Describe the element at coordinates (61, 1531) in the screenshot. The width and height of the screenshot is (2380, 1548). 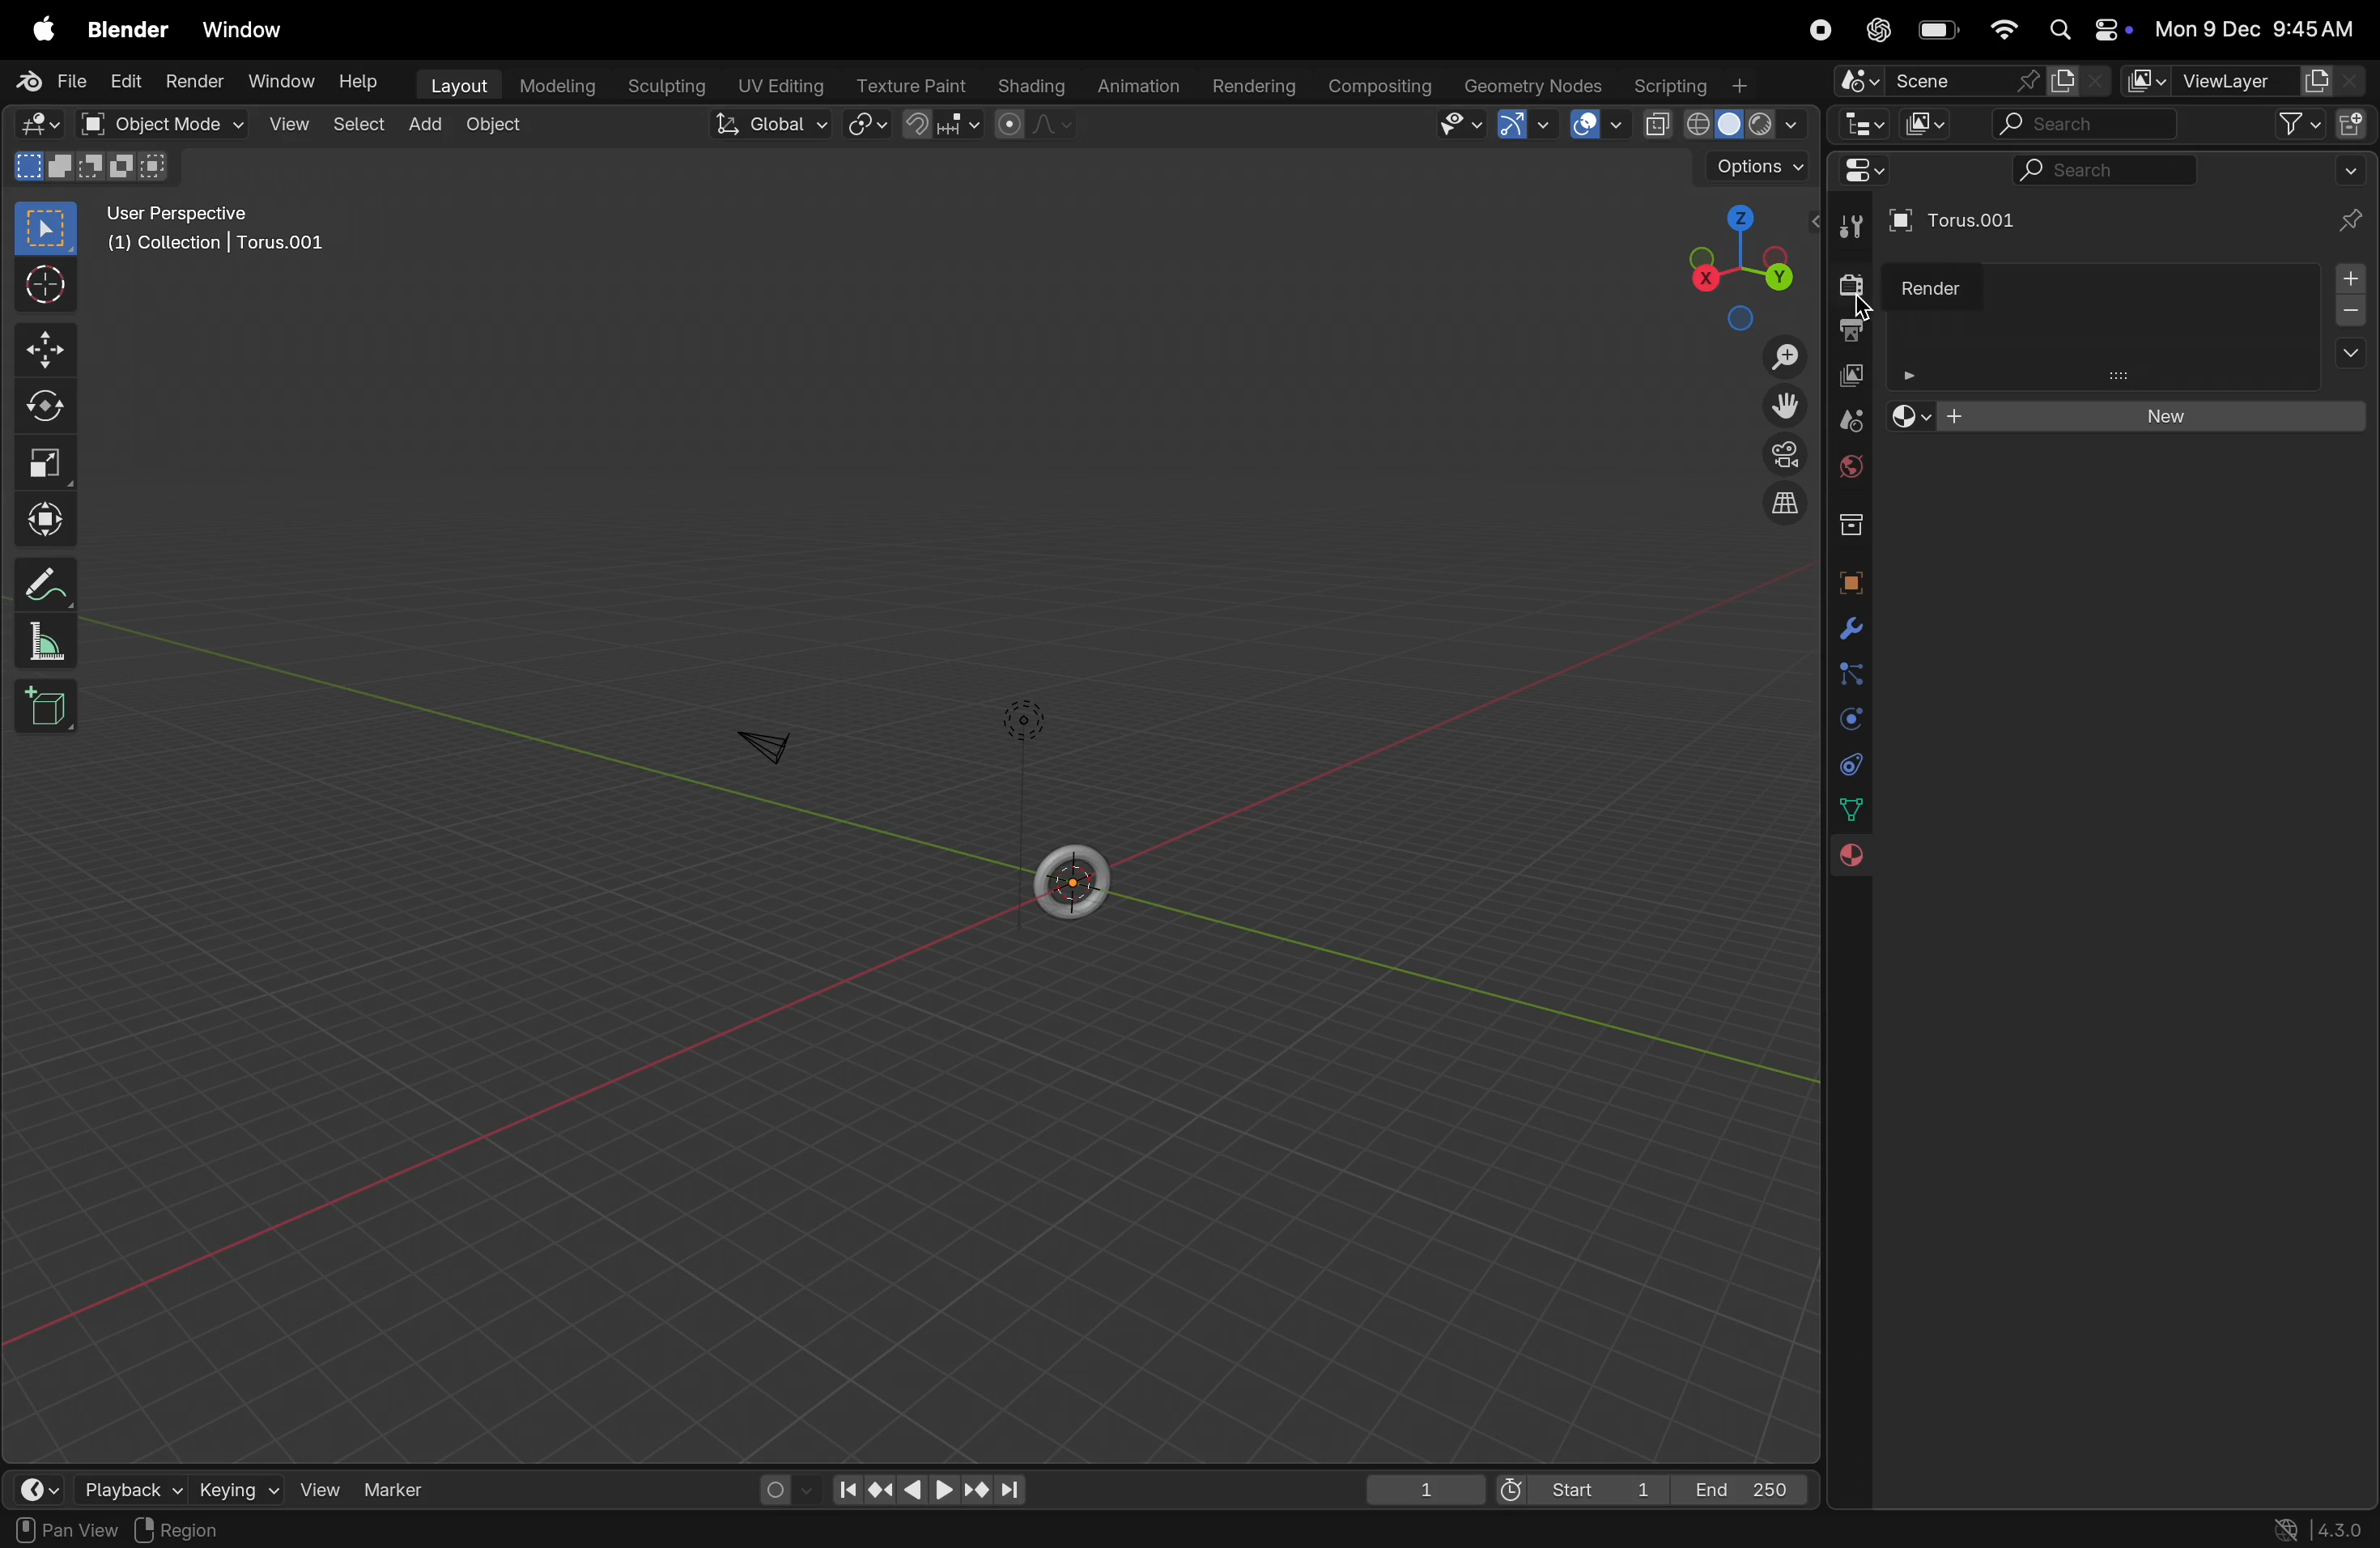
I see `pan view` at that location.